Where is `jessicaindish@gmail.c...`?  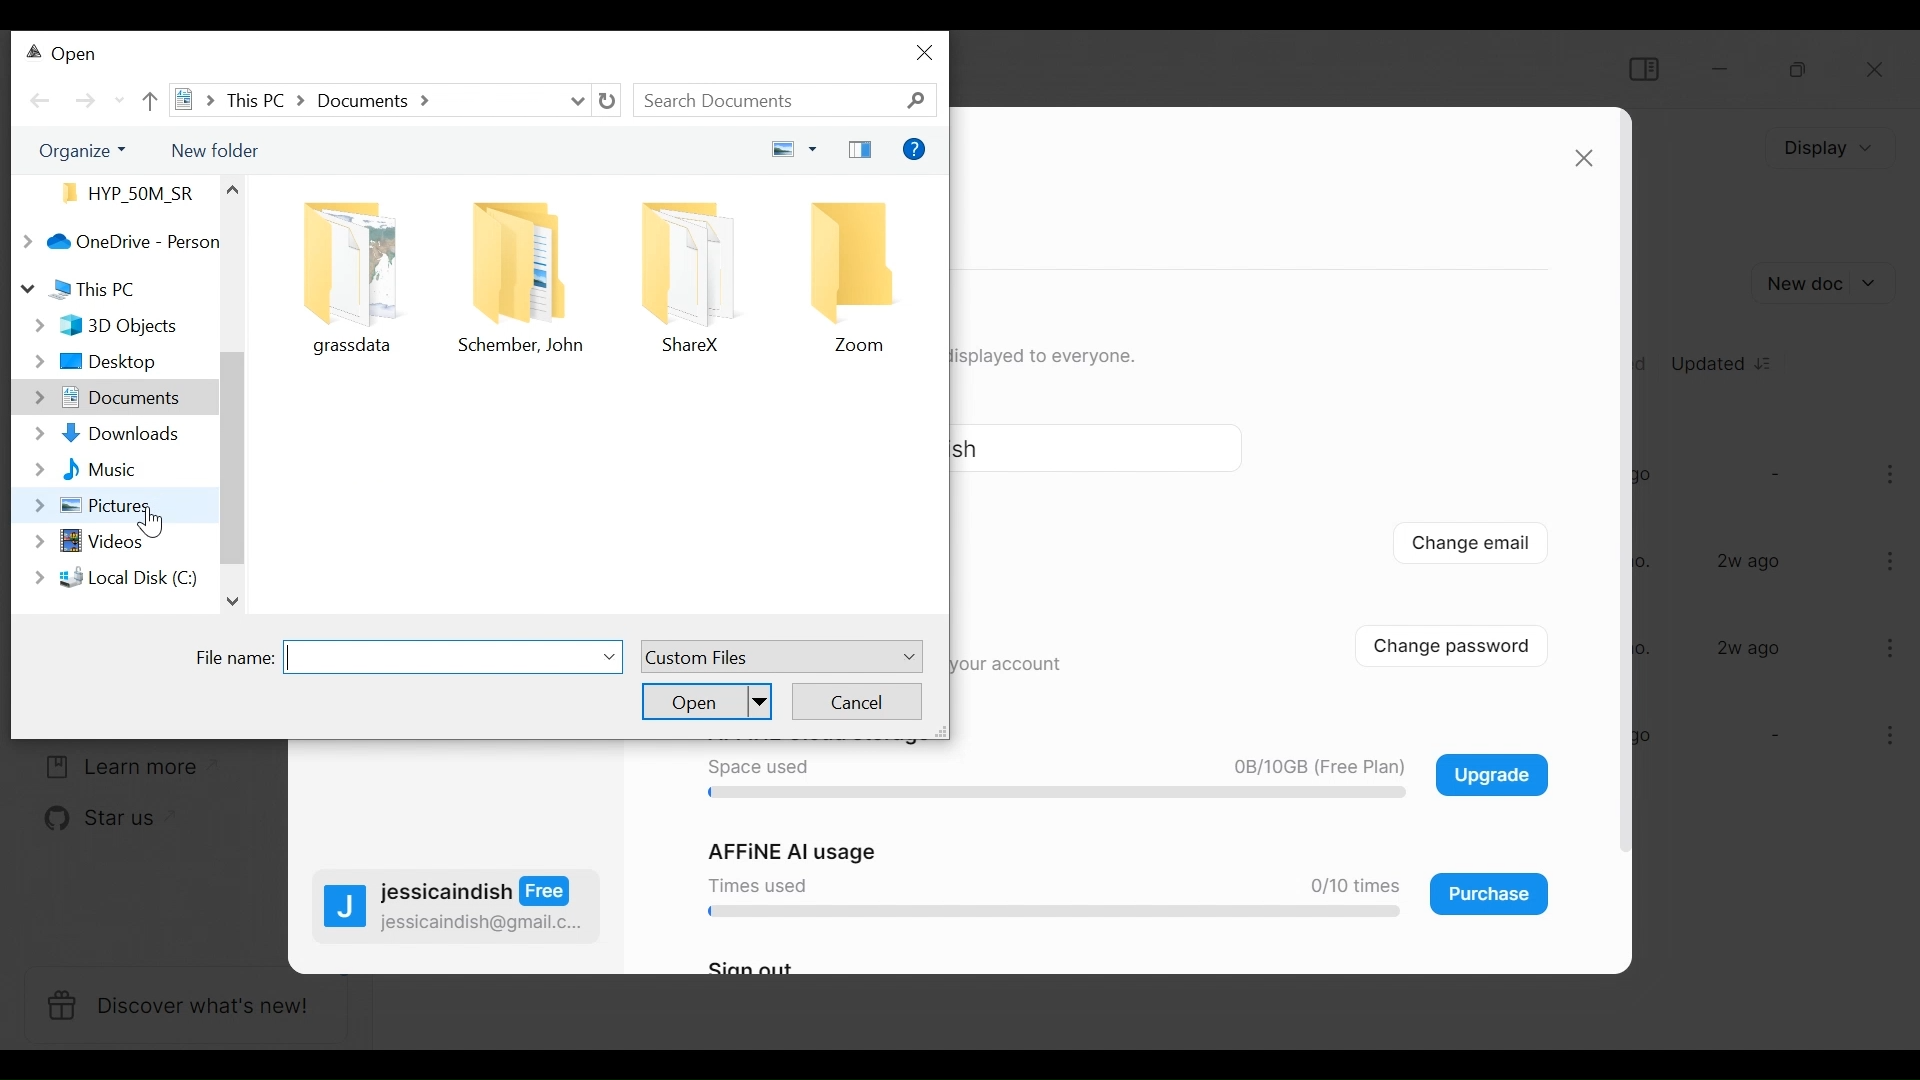 jessicaindish@gmail.c... is located at coordinates (483, 923).